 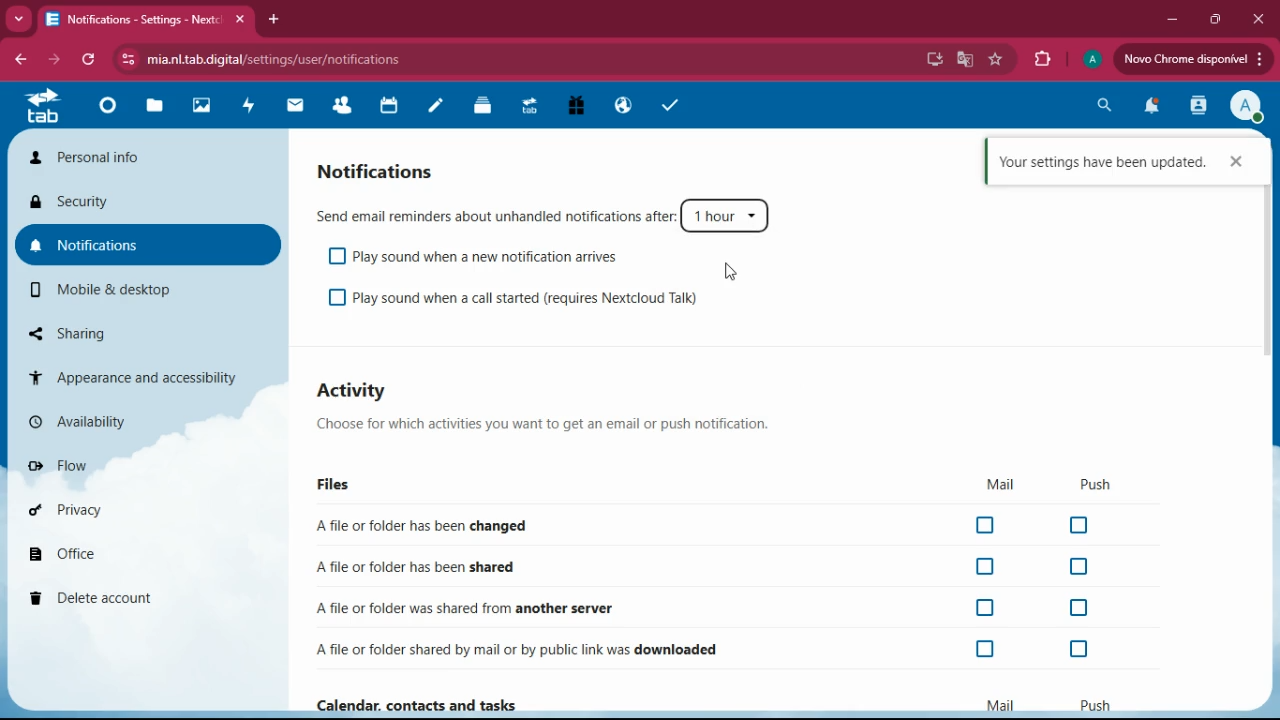 I want to click on activity, so click(x=245, y=107).